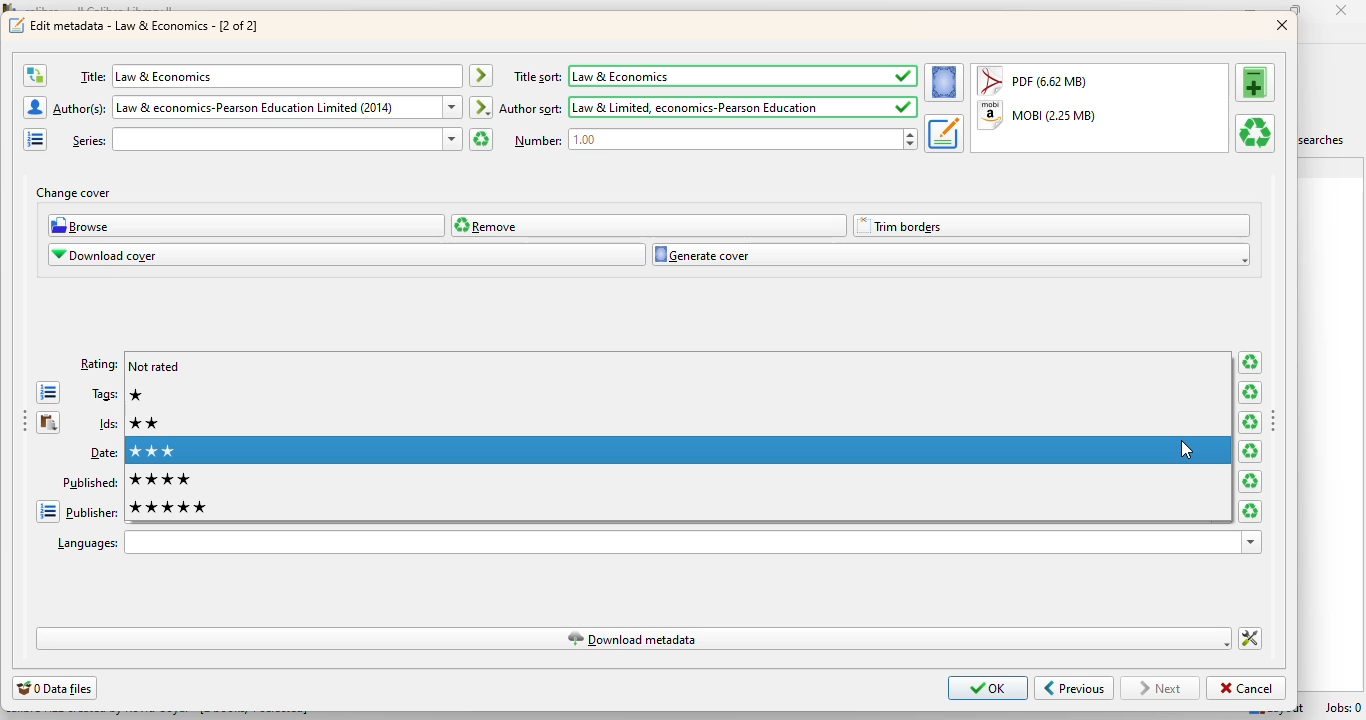  Describe the element at coordinates (989, 688) in the screenshot. I see `OK` at that location.